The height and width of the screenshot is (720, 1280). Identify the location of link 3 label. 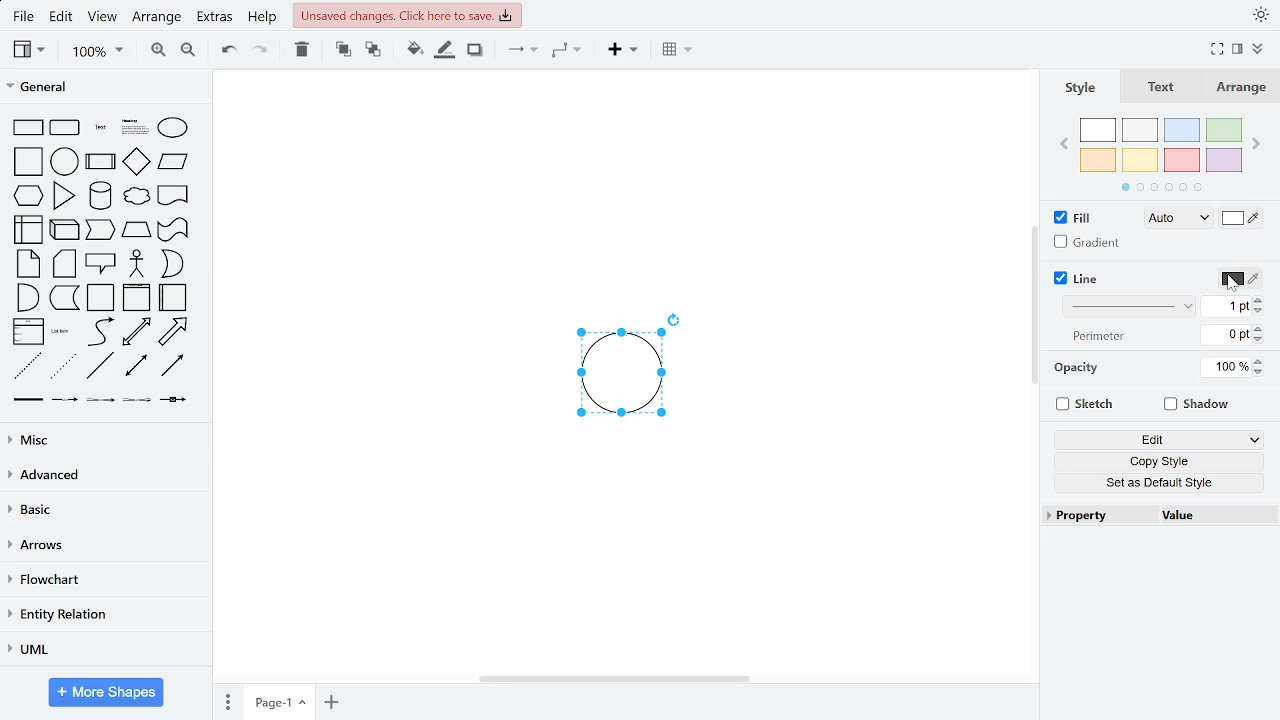
(137, 400).